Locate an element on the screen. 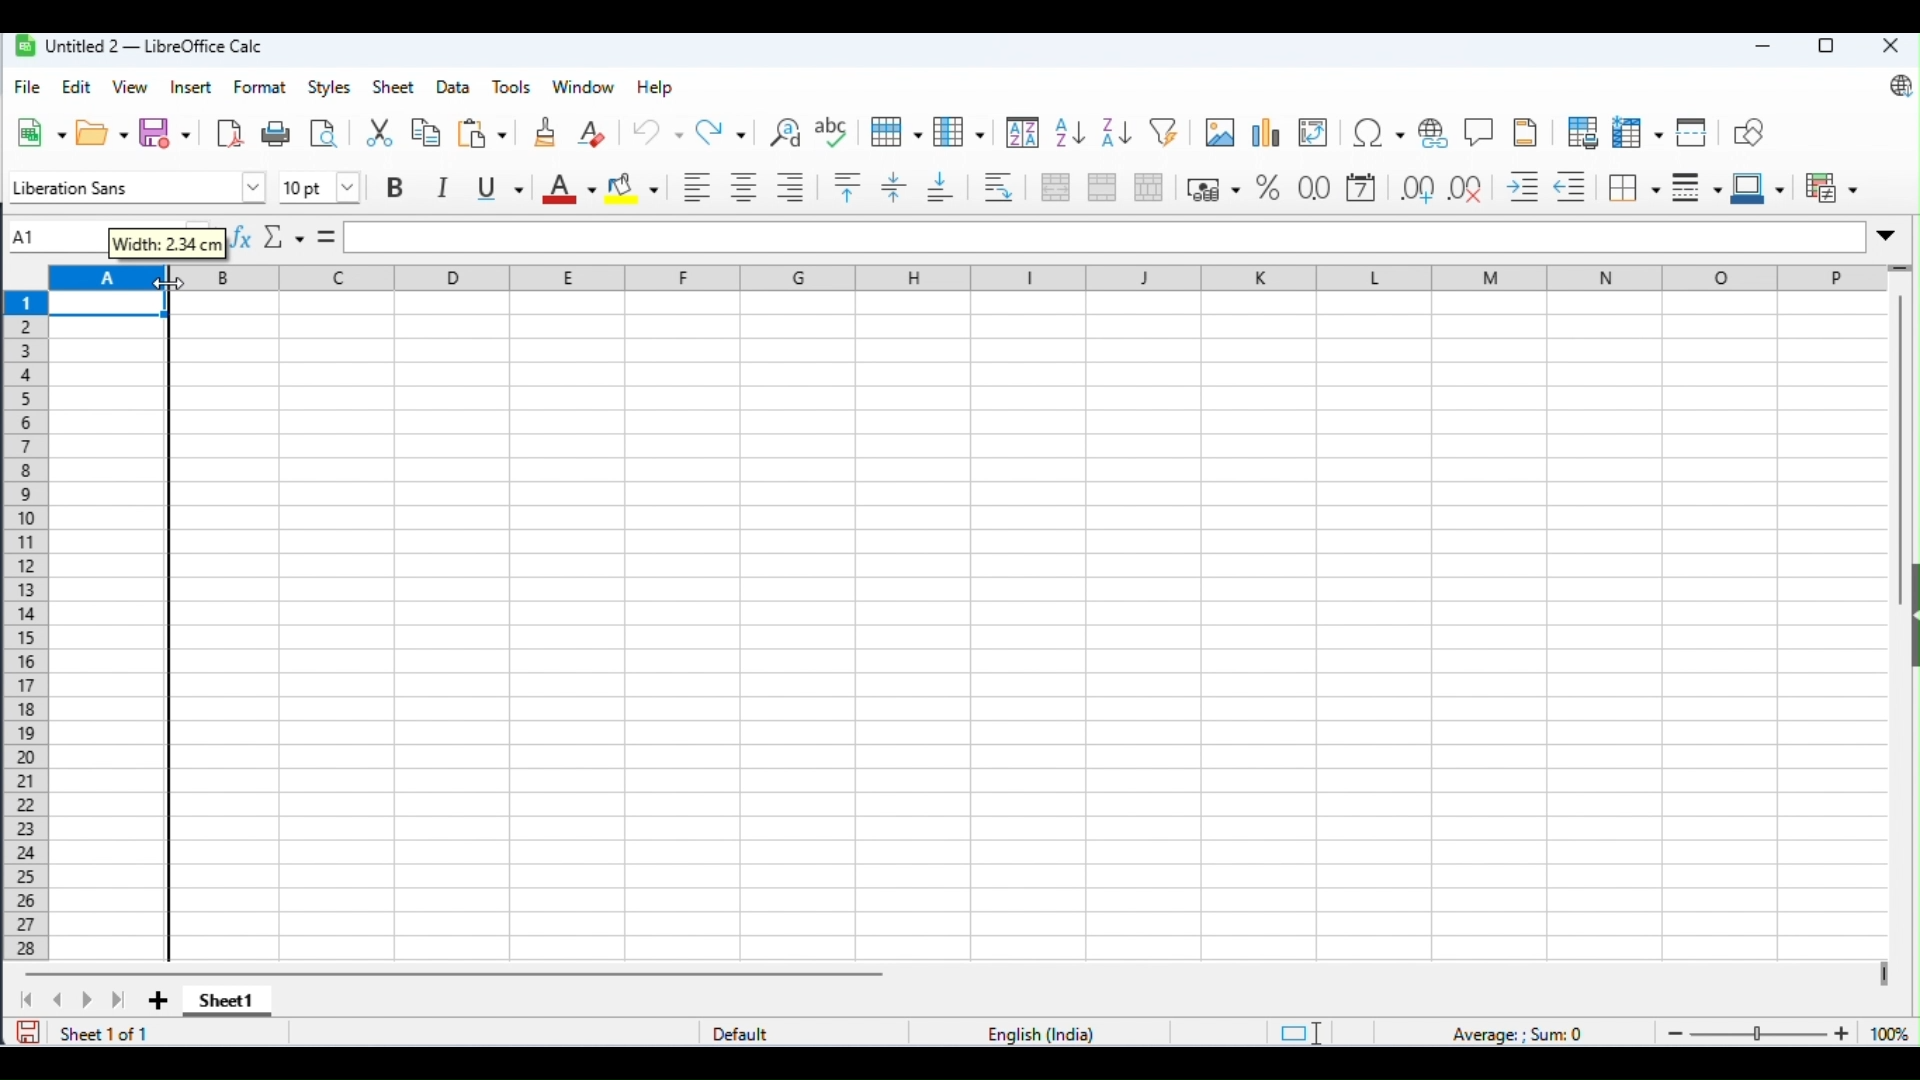 This screenshot has height=1080, width=1920. save is located at coordinates (29, 1031).